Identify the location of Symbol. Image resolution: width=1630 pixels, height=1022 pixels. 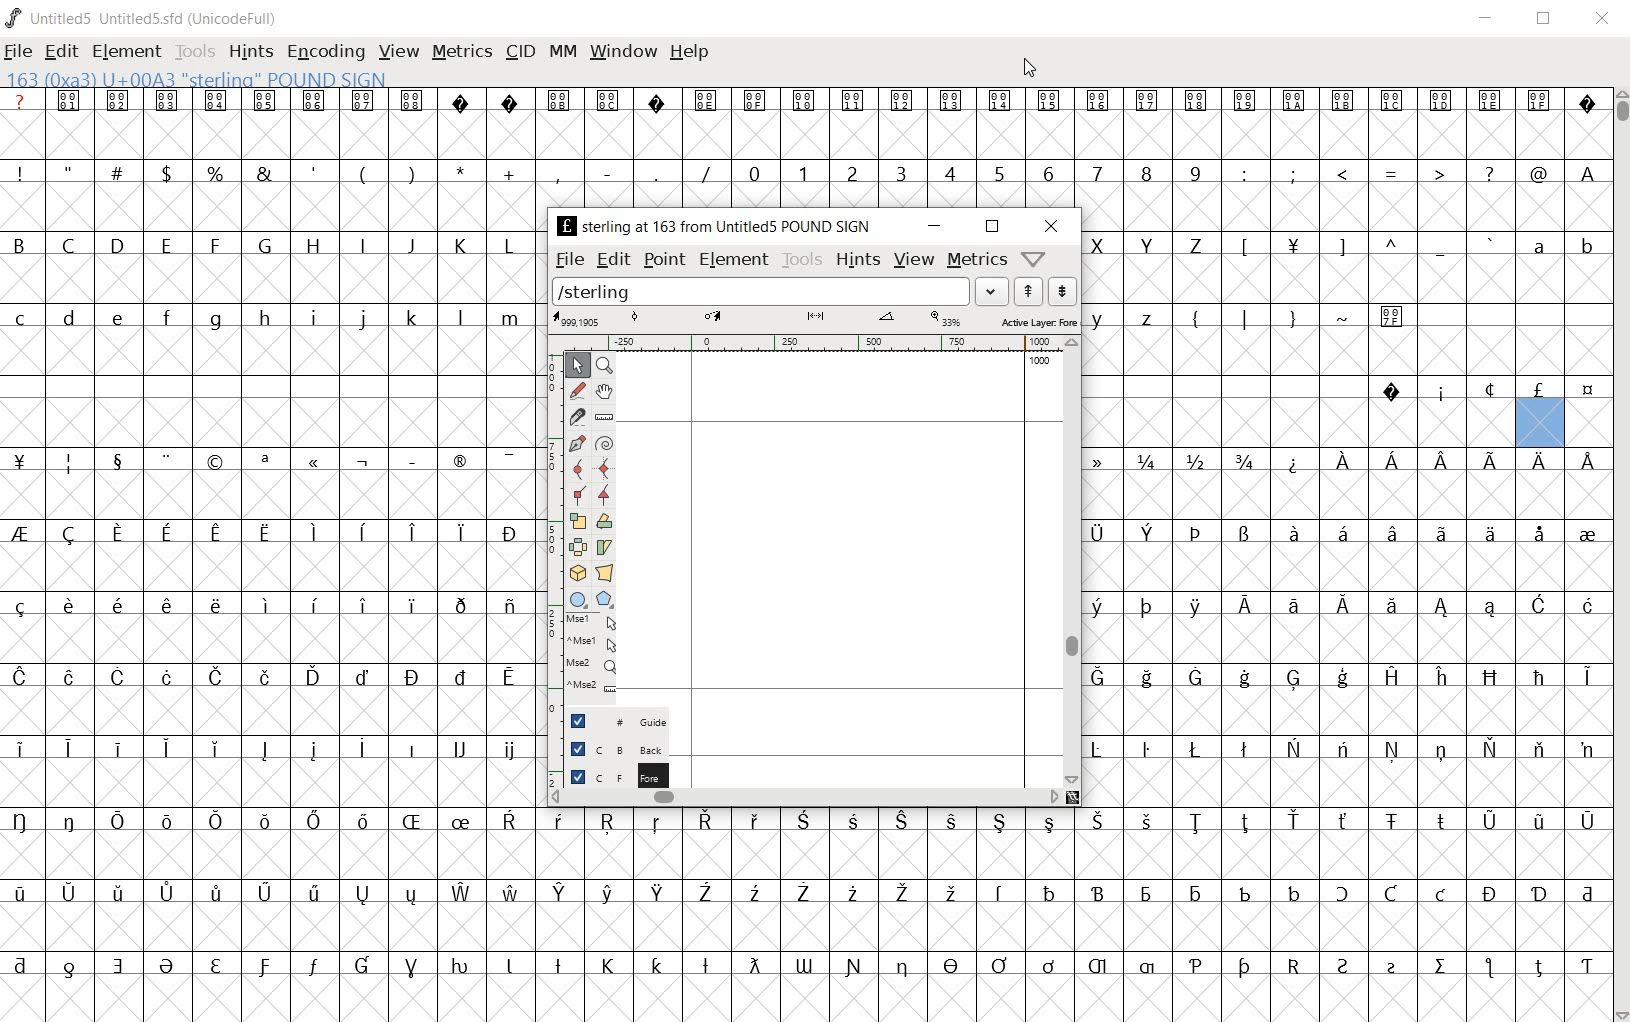
(657, 894).